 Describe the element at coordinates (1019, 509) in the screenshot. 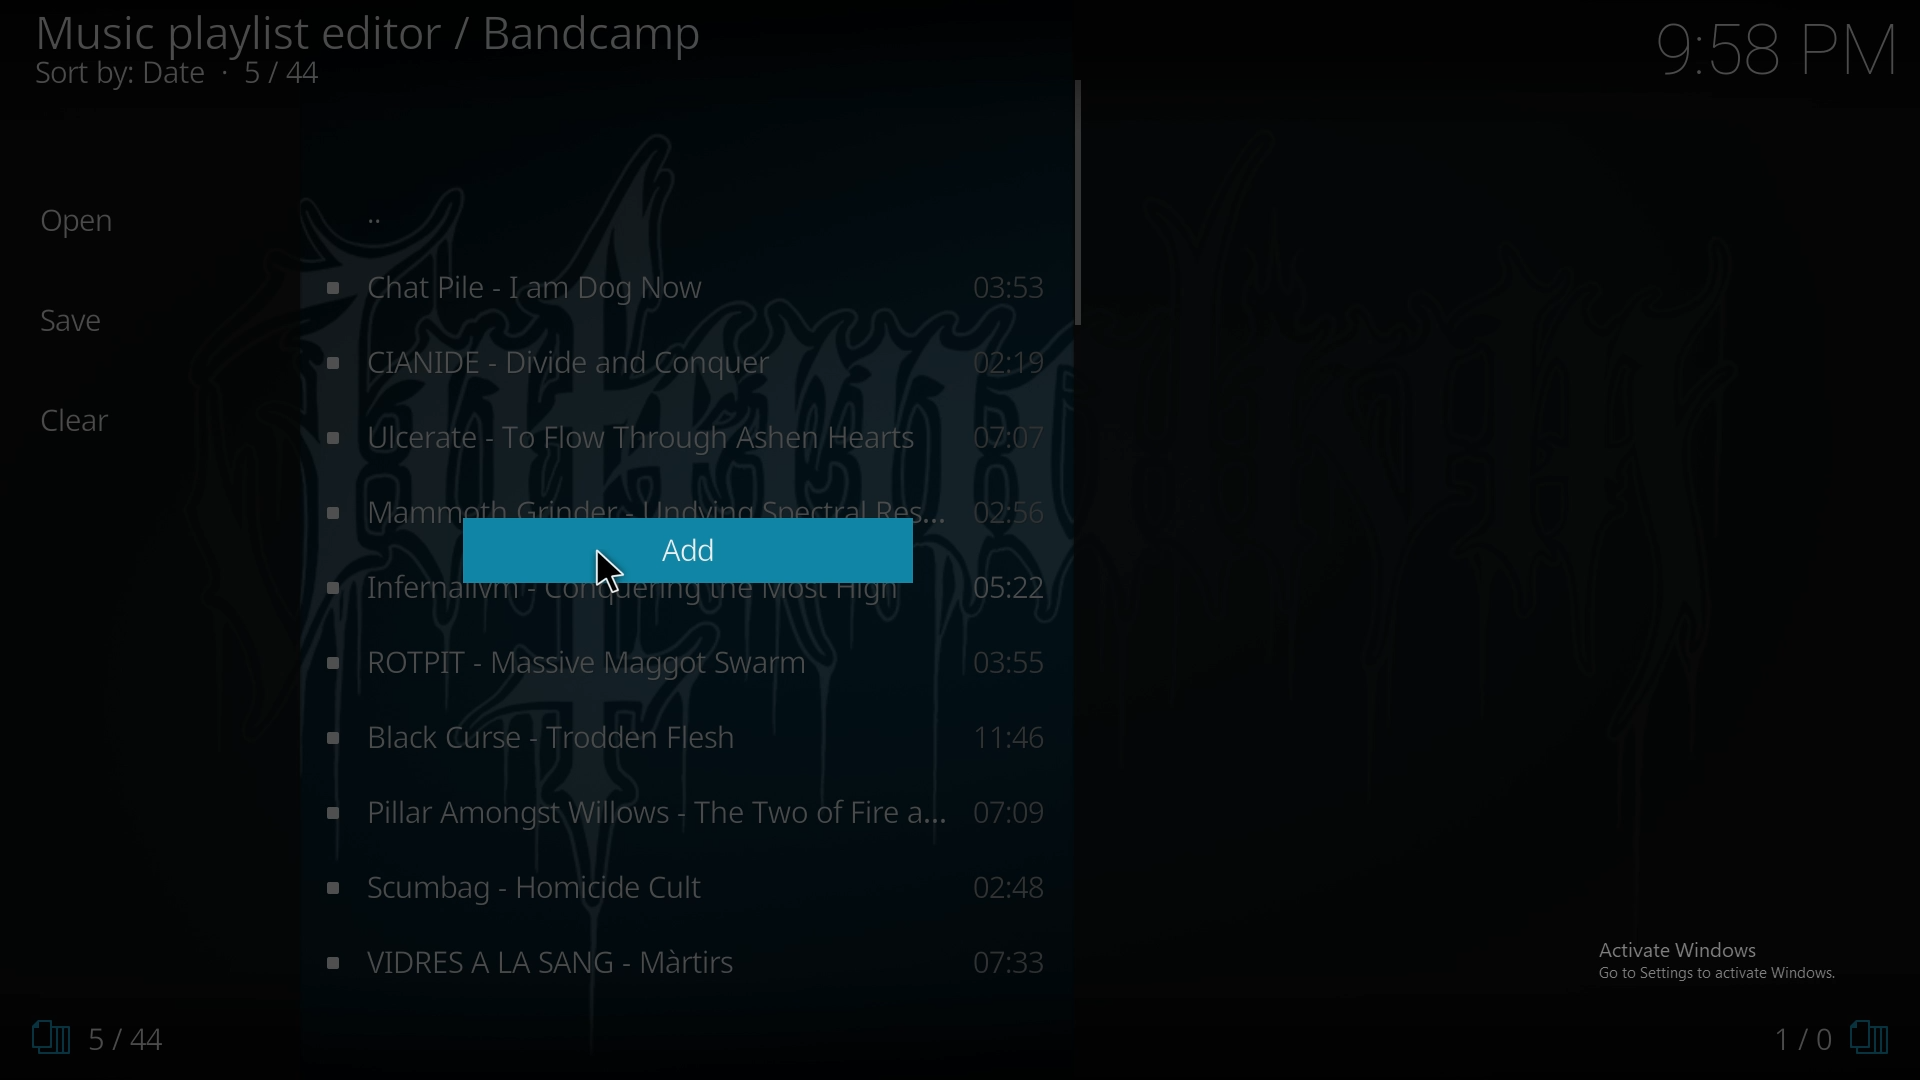

I see `02:56` at that location.